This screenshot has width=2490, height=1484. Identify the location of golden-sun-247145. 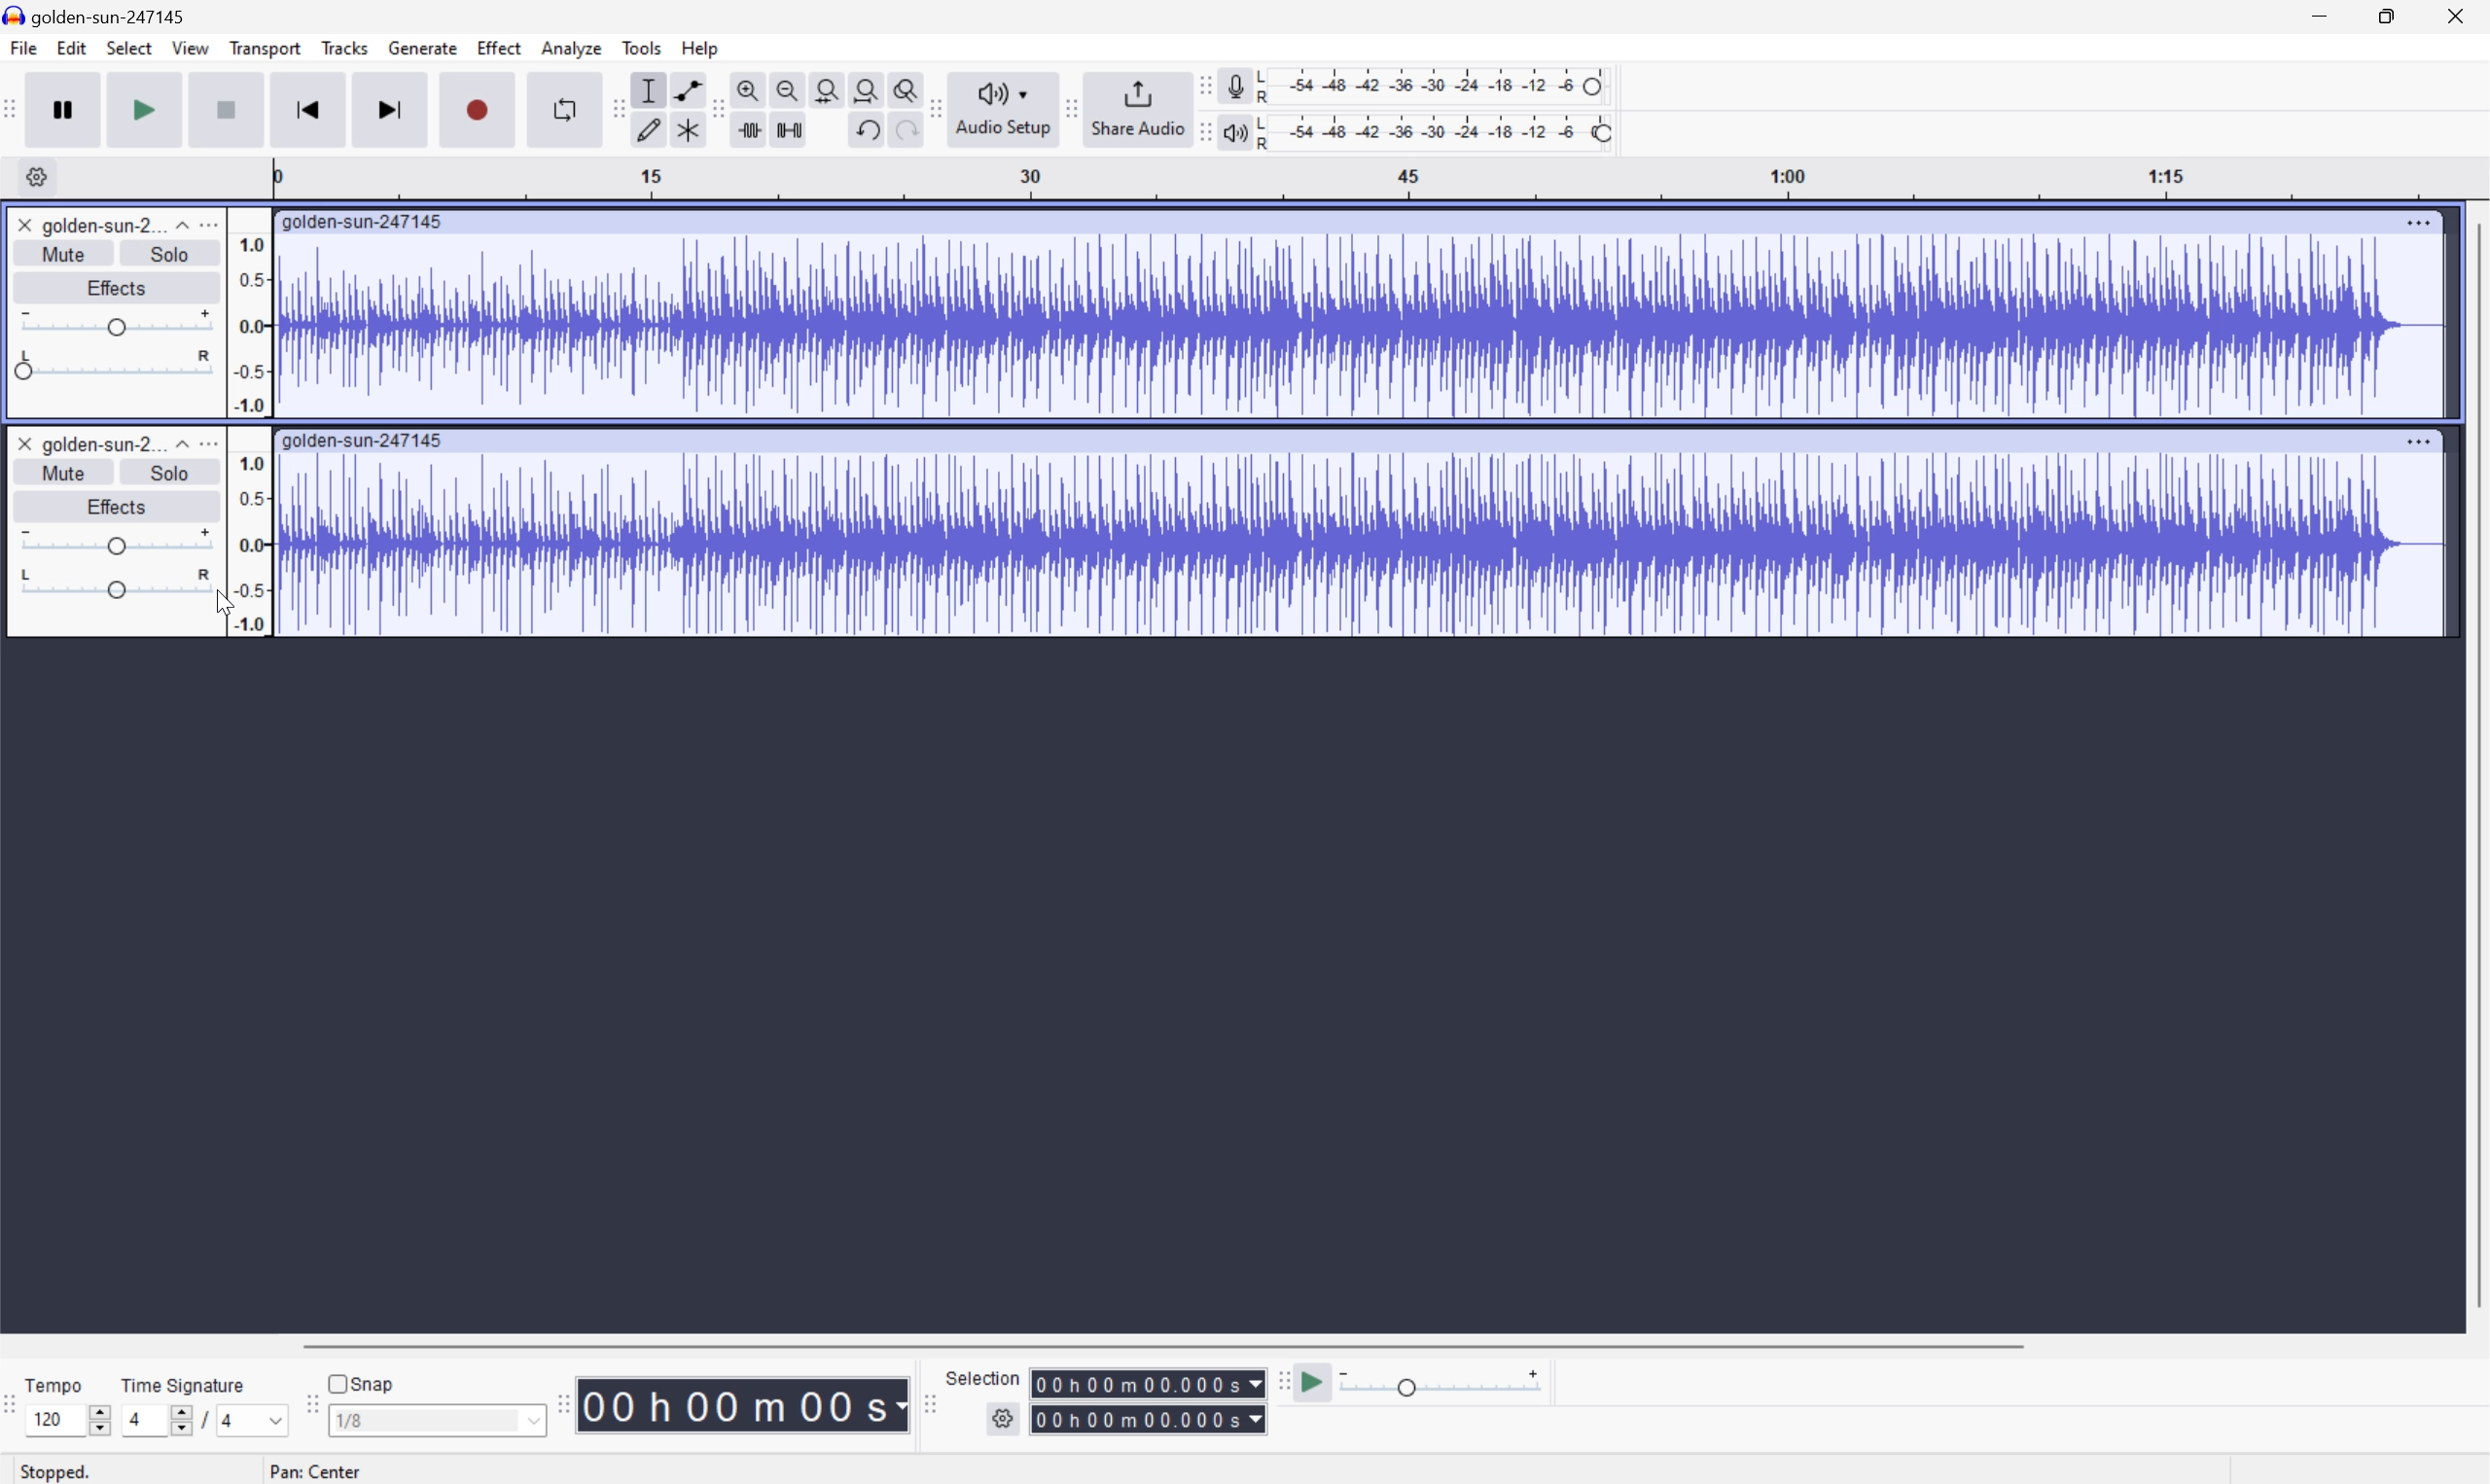
(364, 435).